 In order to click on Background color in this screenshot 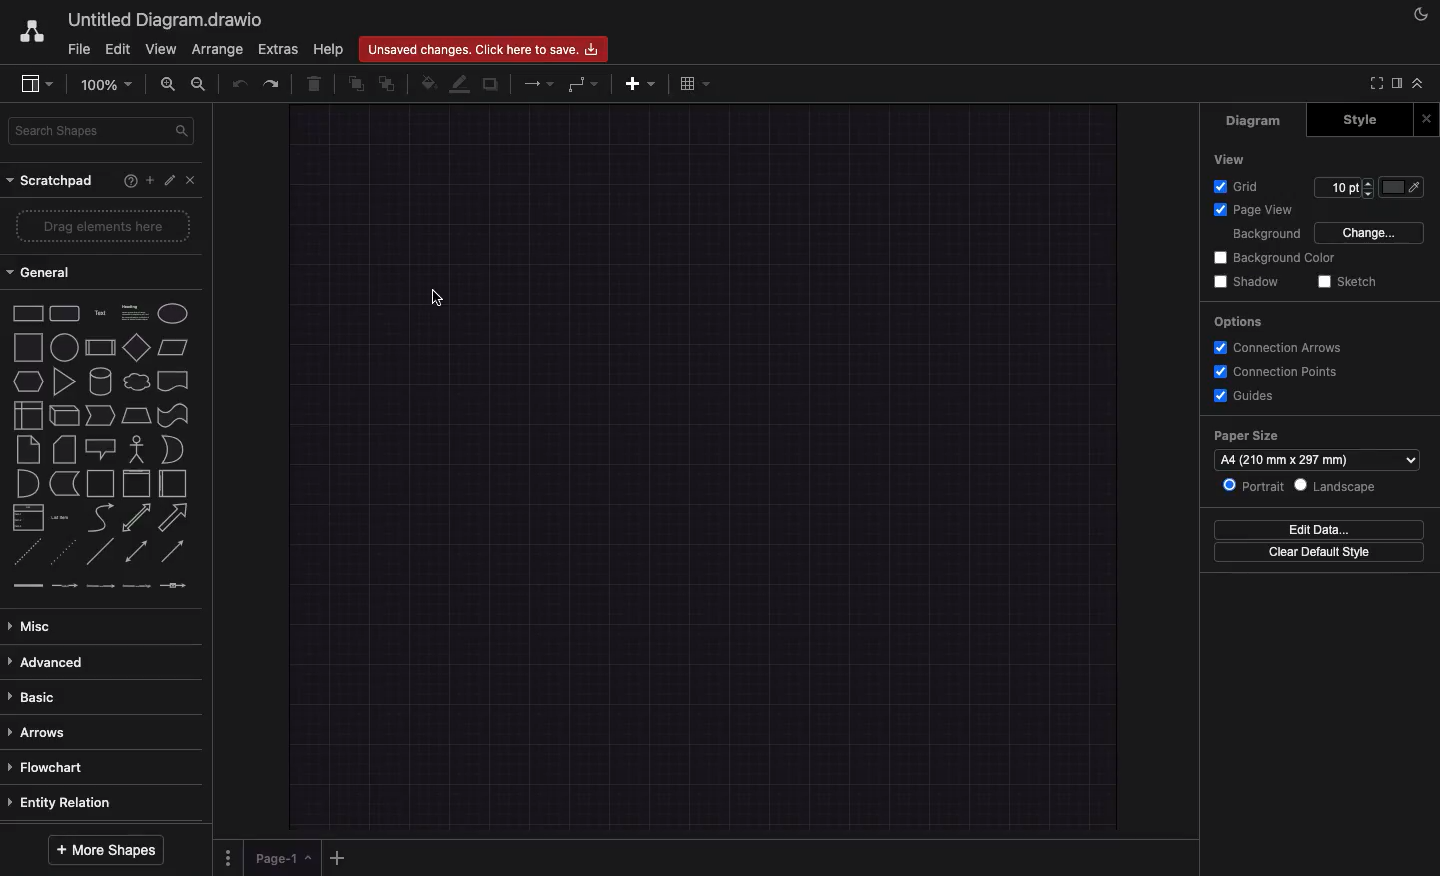, I will do `click(1280, 259)`.